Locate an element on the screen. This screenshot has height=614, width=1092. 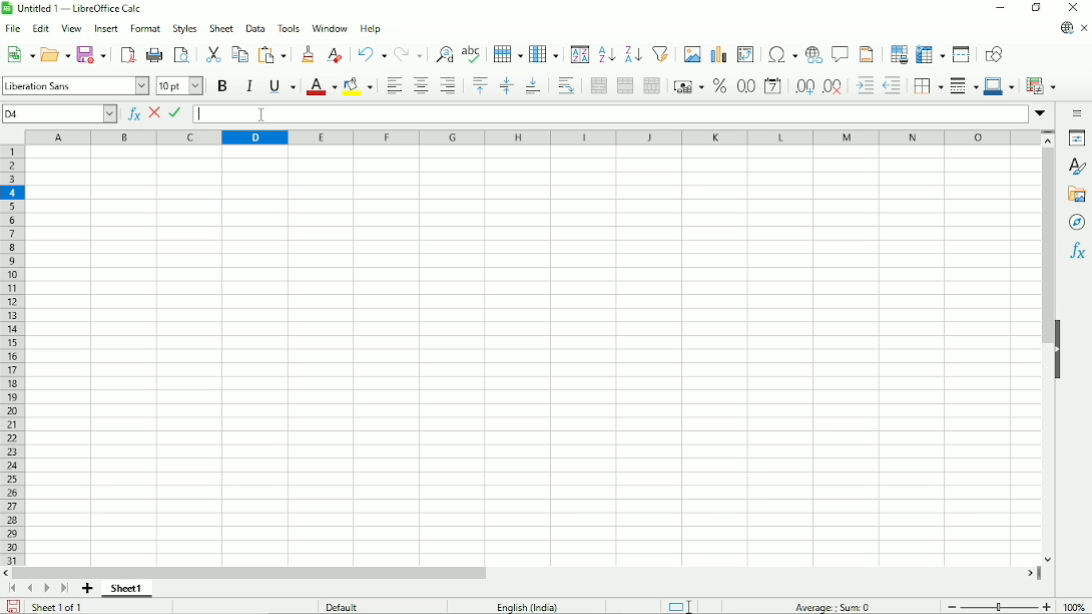
Update available  is located at coordinates (1066, 28).